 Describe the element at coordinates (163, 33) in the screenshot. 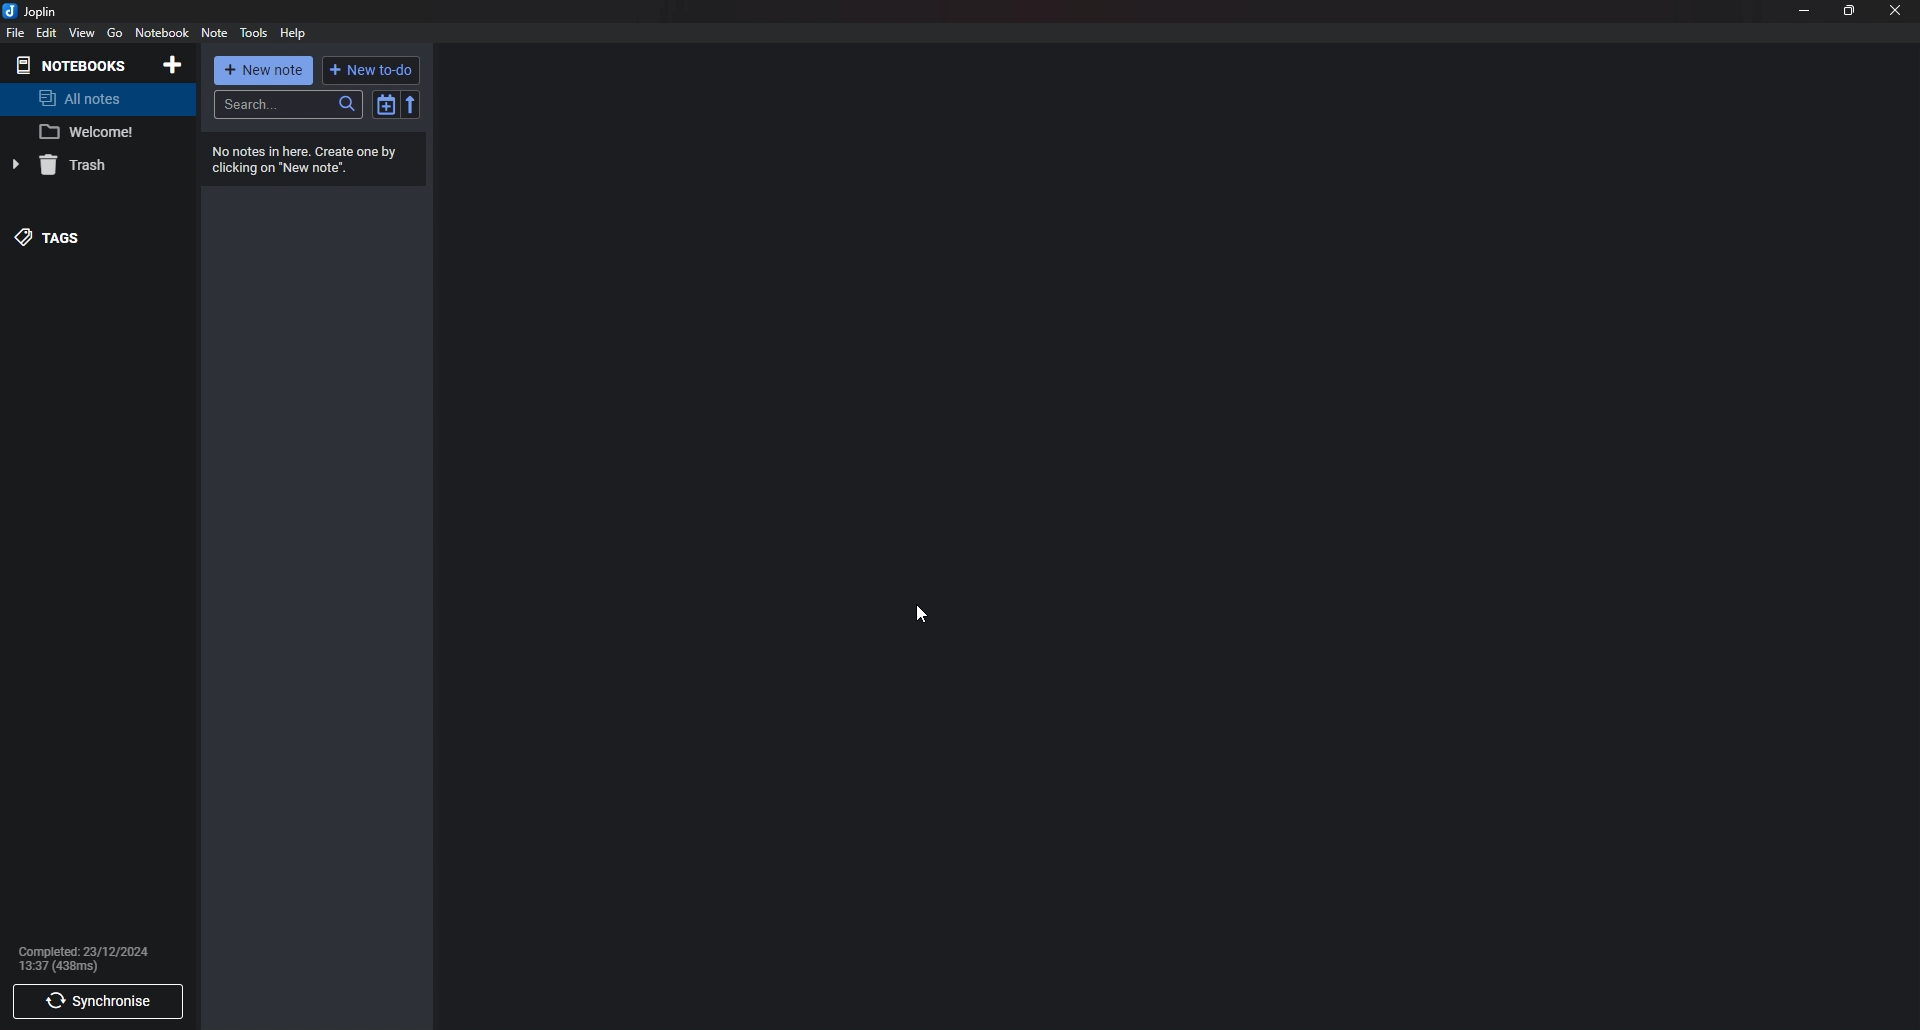

I see `Notebook` at that location.